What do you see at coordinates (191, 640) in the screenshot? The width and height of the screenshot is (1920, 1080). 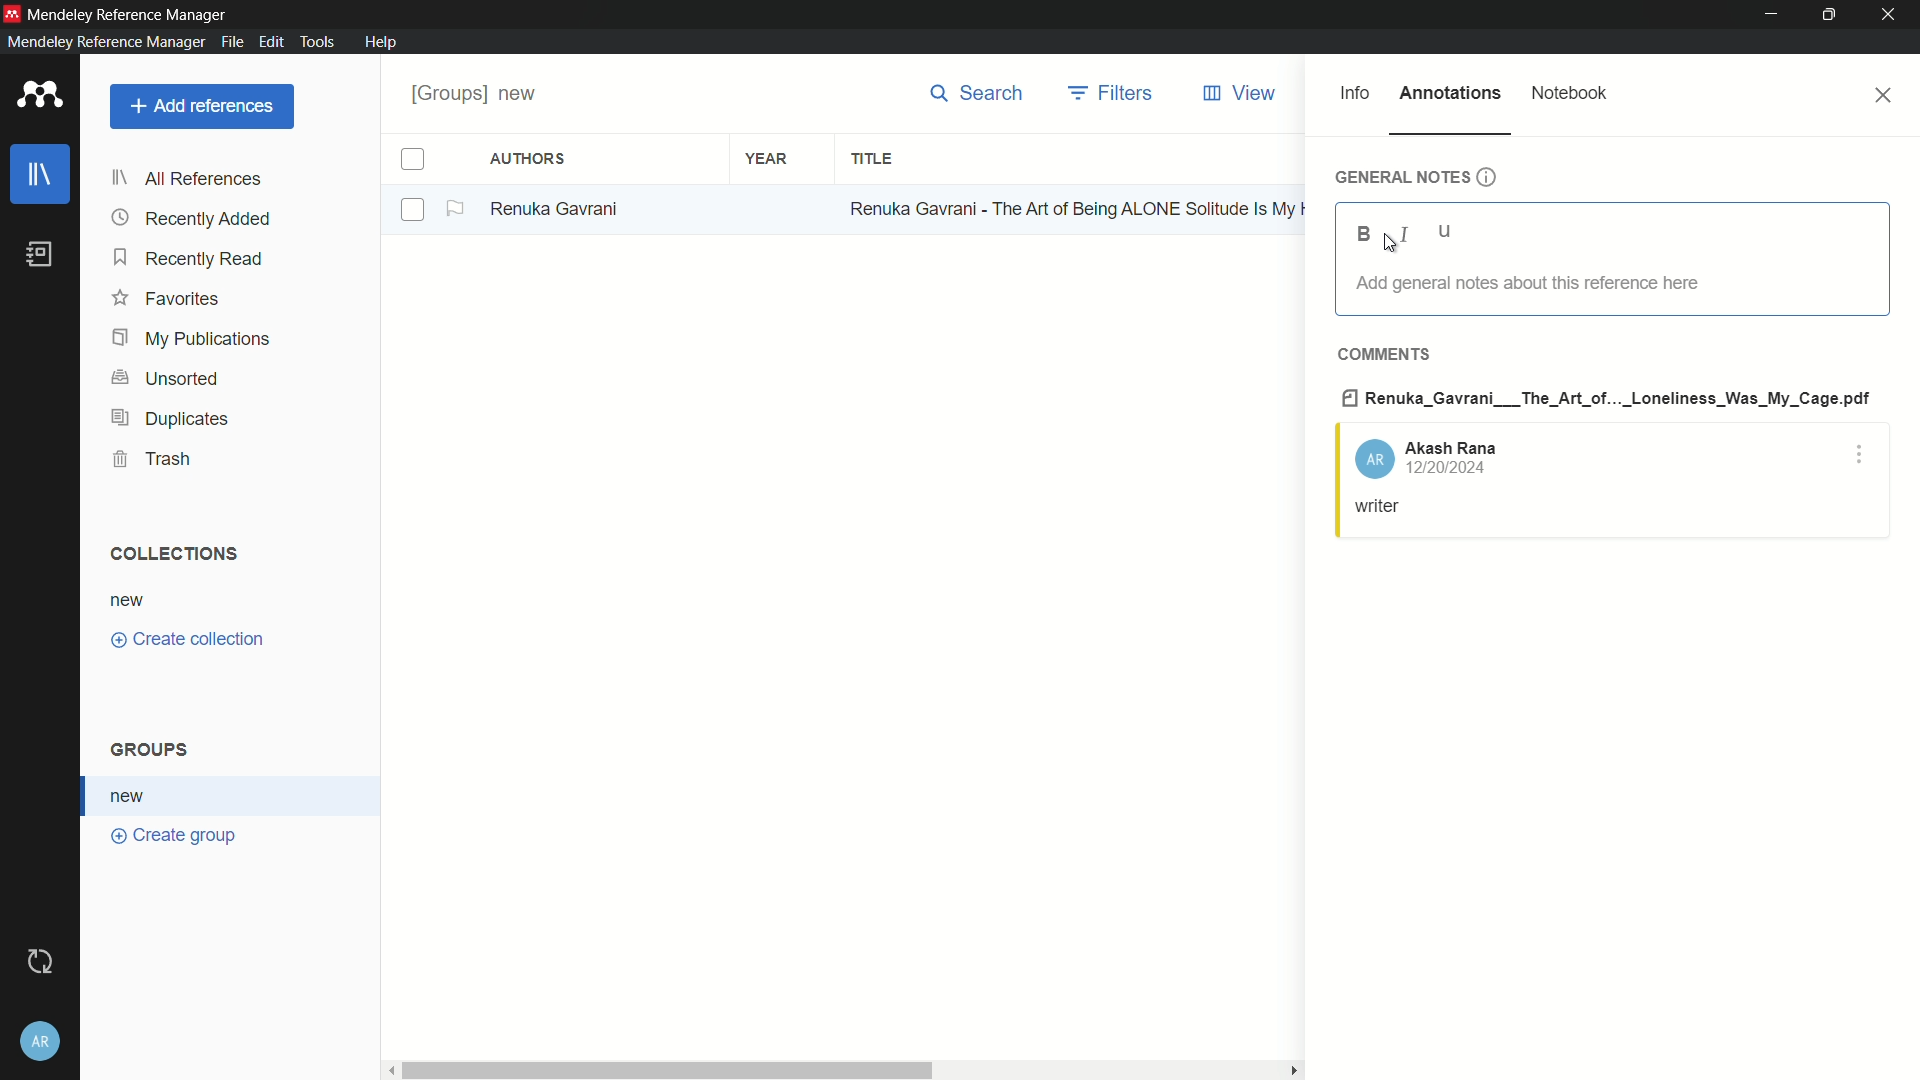 I see `create collection` at bounding box center [191, 640].